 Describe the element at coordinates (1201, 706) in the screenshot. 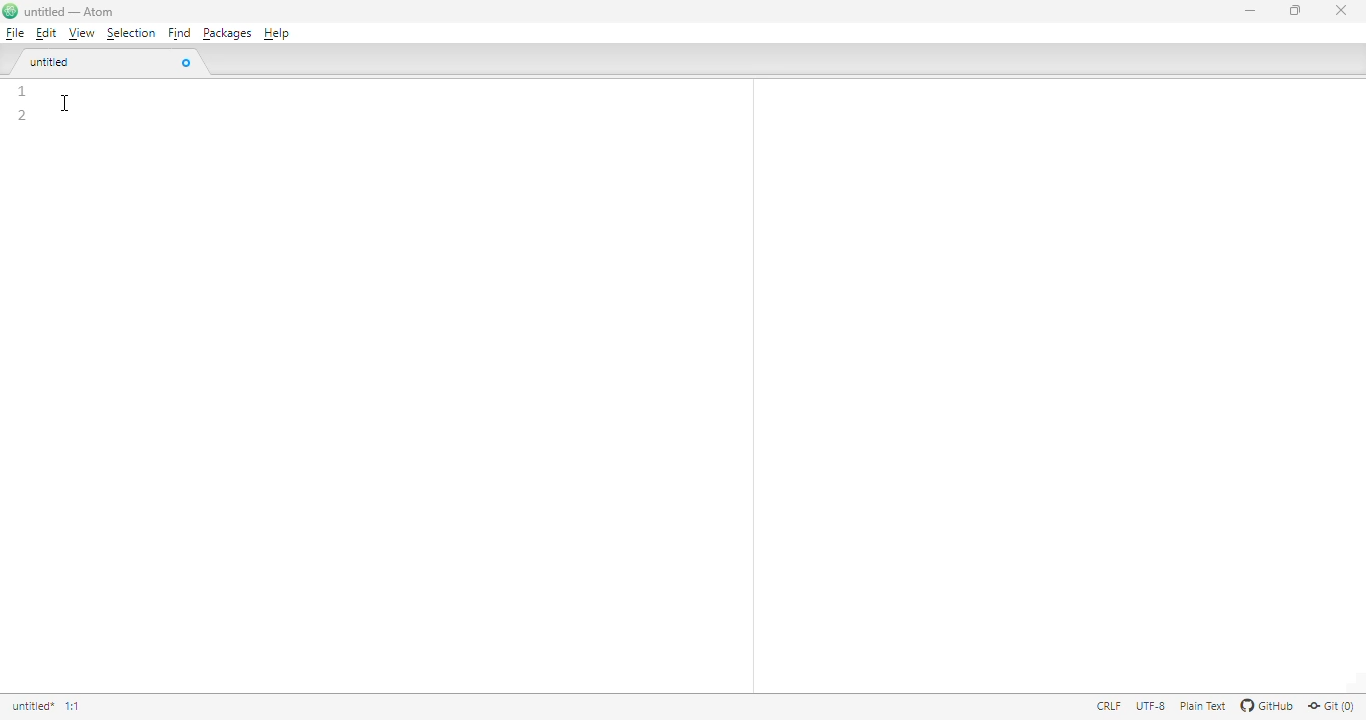

I see `Plain text` at that location.